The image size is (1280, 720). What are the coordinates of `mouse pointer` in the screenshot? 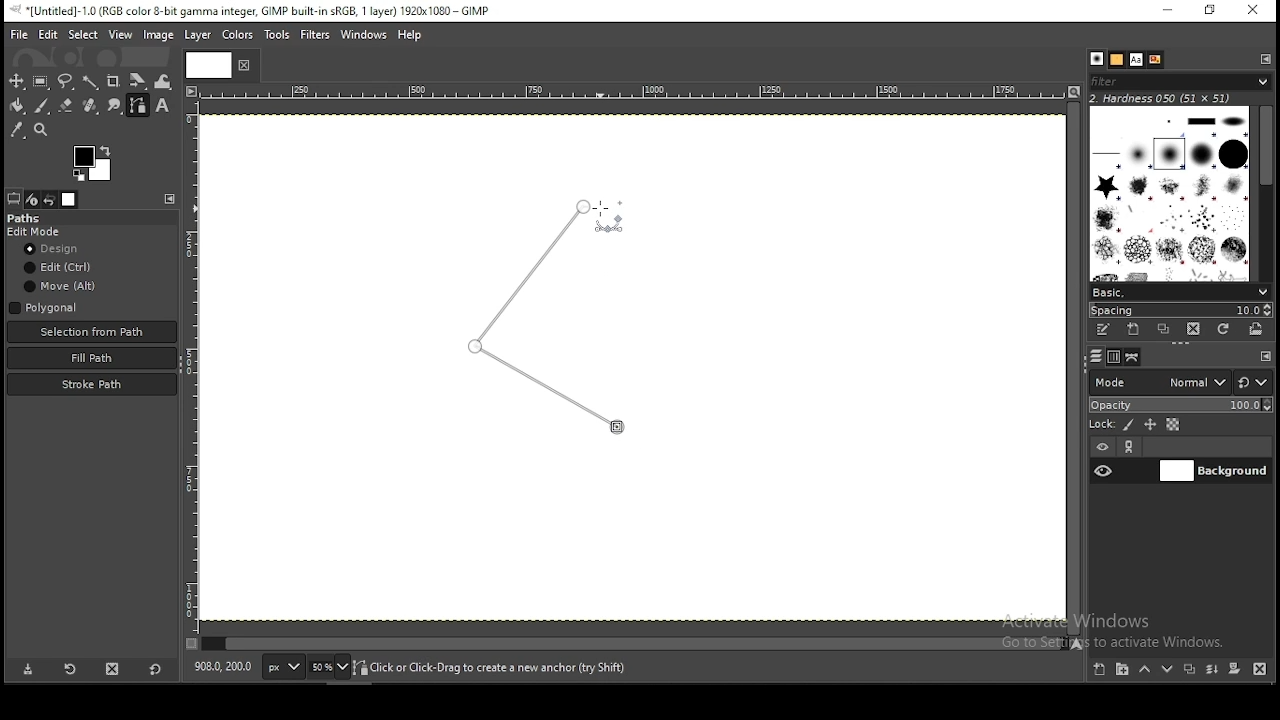 It's located at (604, 218).